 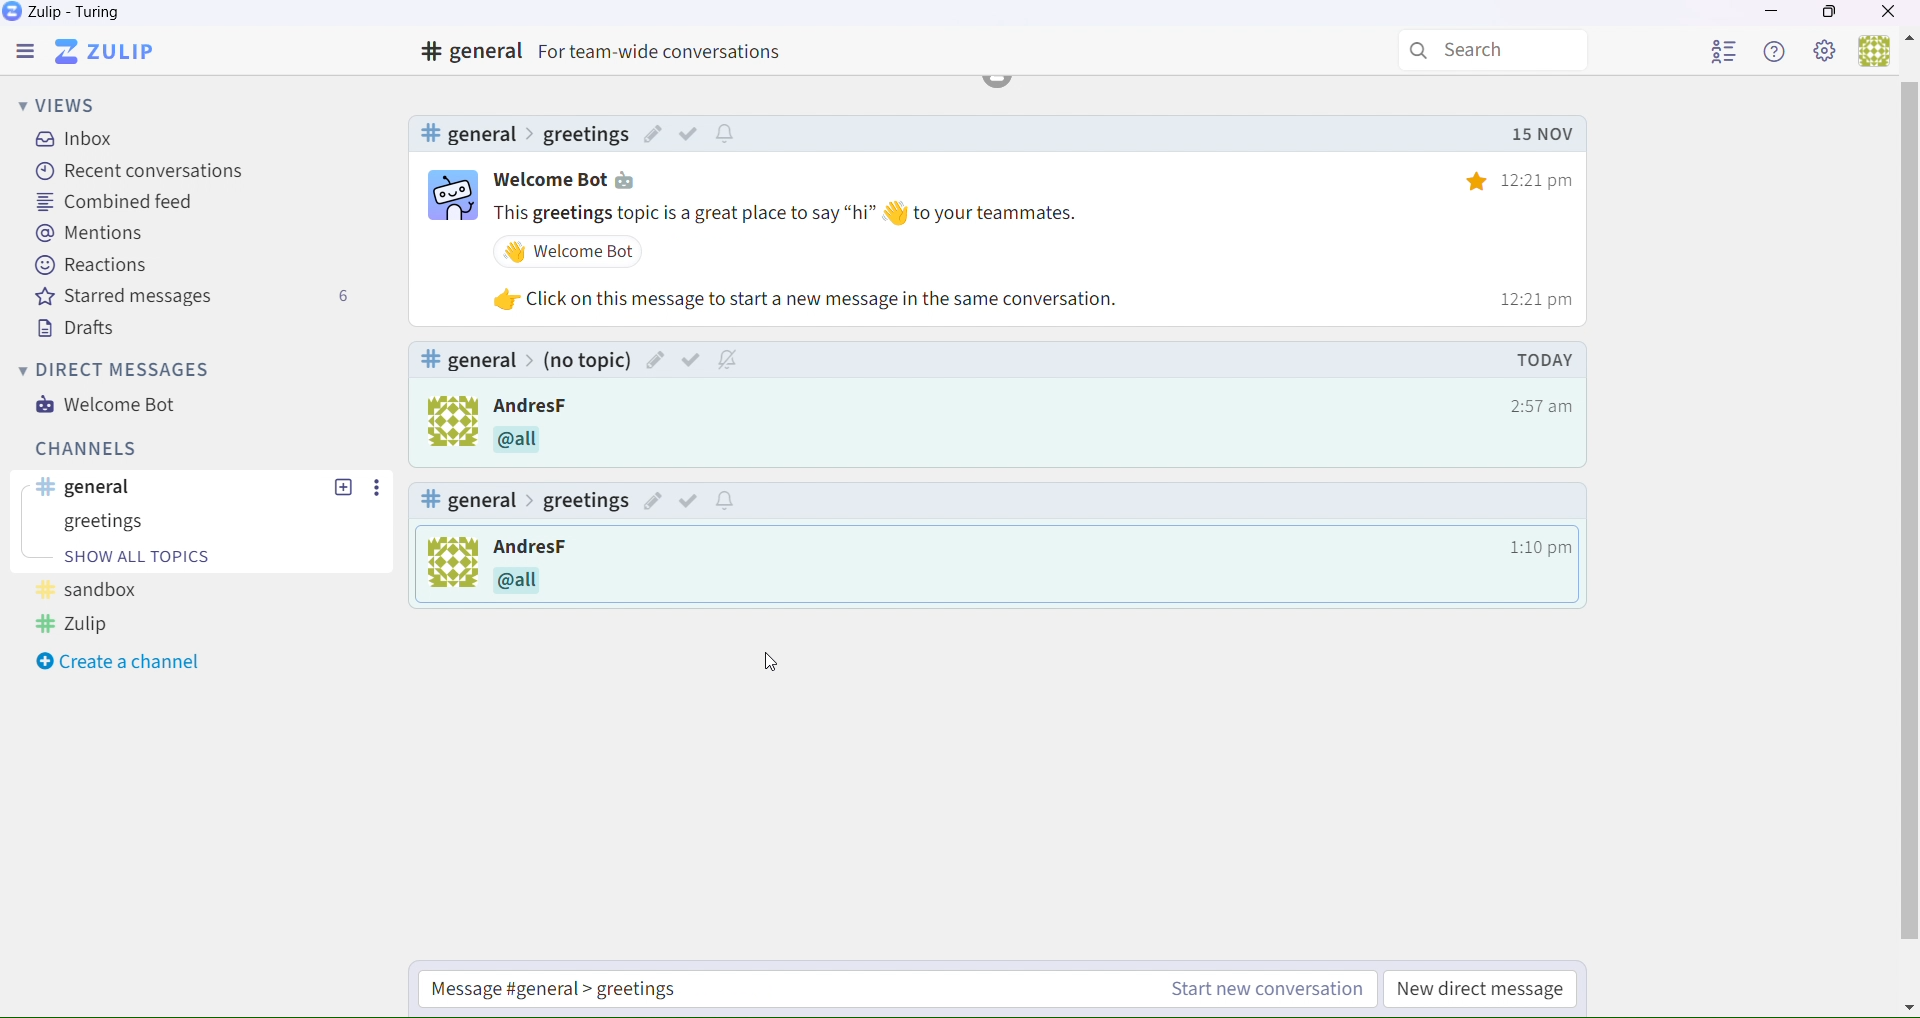 What do you see at coordinates (1526, 172) in the screenshot?
I see `12:21 pm` at bounding box center [1526, 172].